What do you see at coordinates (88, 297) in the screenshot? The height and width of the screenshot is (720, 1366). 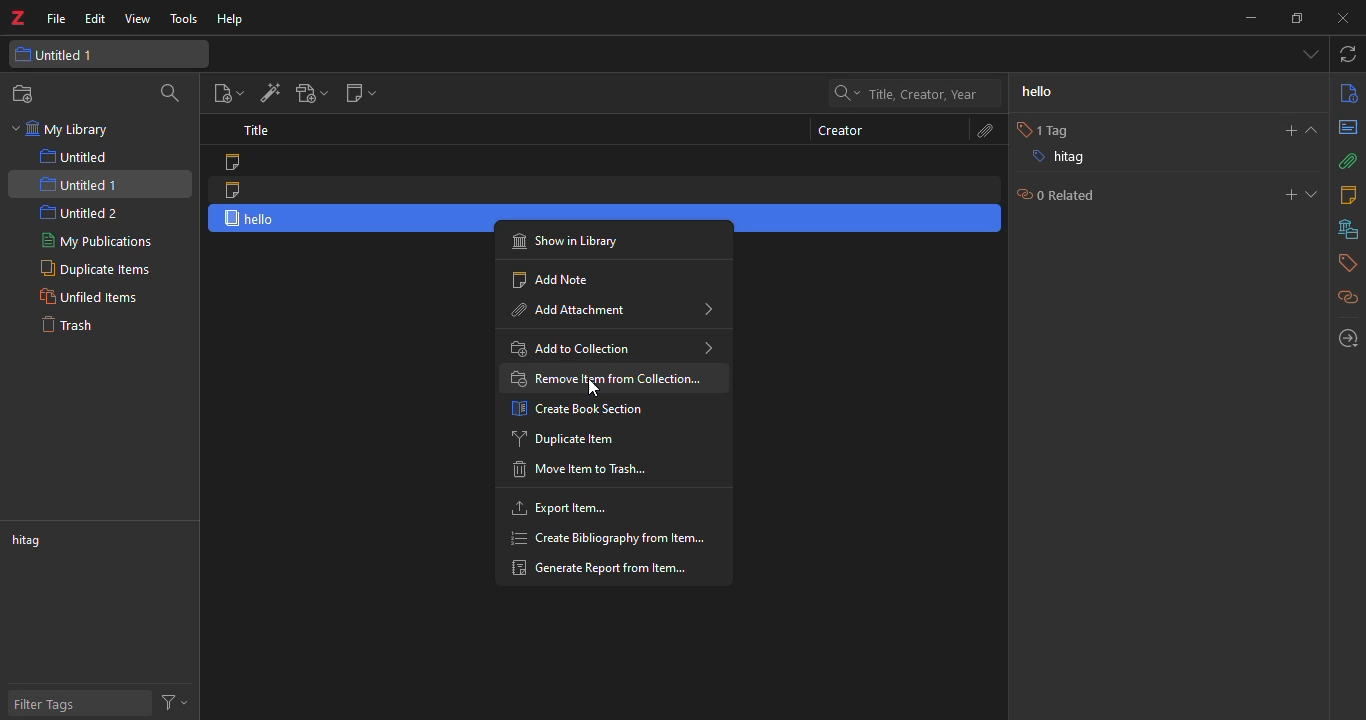 I see `unfiled items` at bounding box center [88, 297].